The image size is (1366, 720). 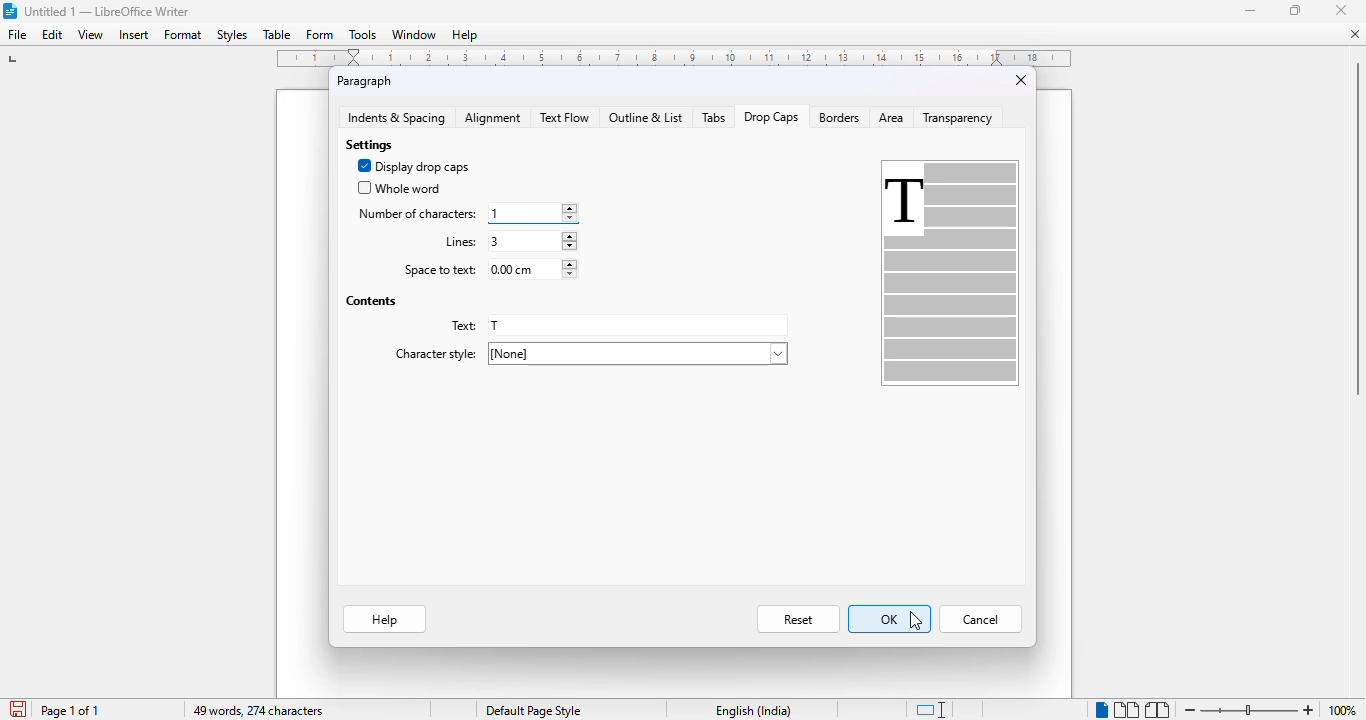 What do you see at coordinates (413, 167) in the screenshot?
I see `display drop caps enabled` at bounding box center [413, 167].